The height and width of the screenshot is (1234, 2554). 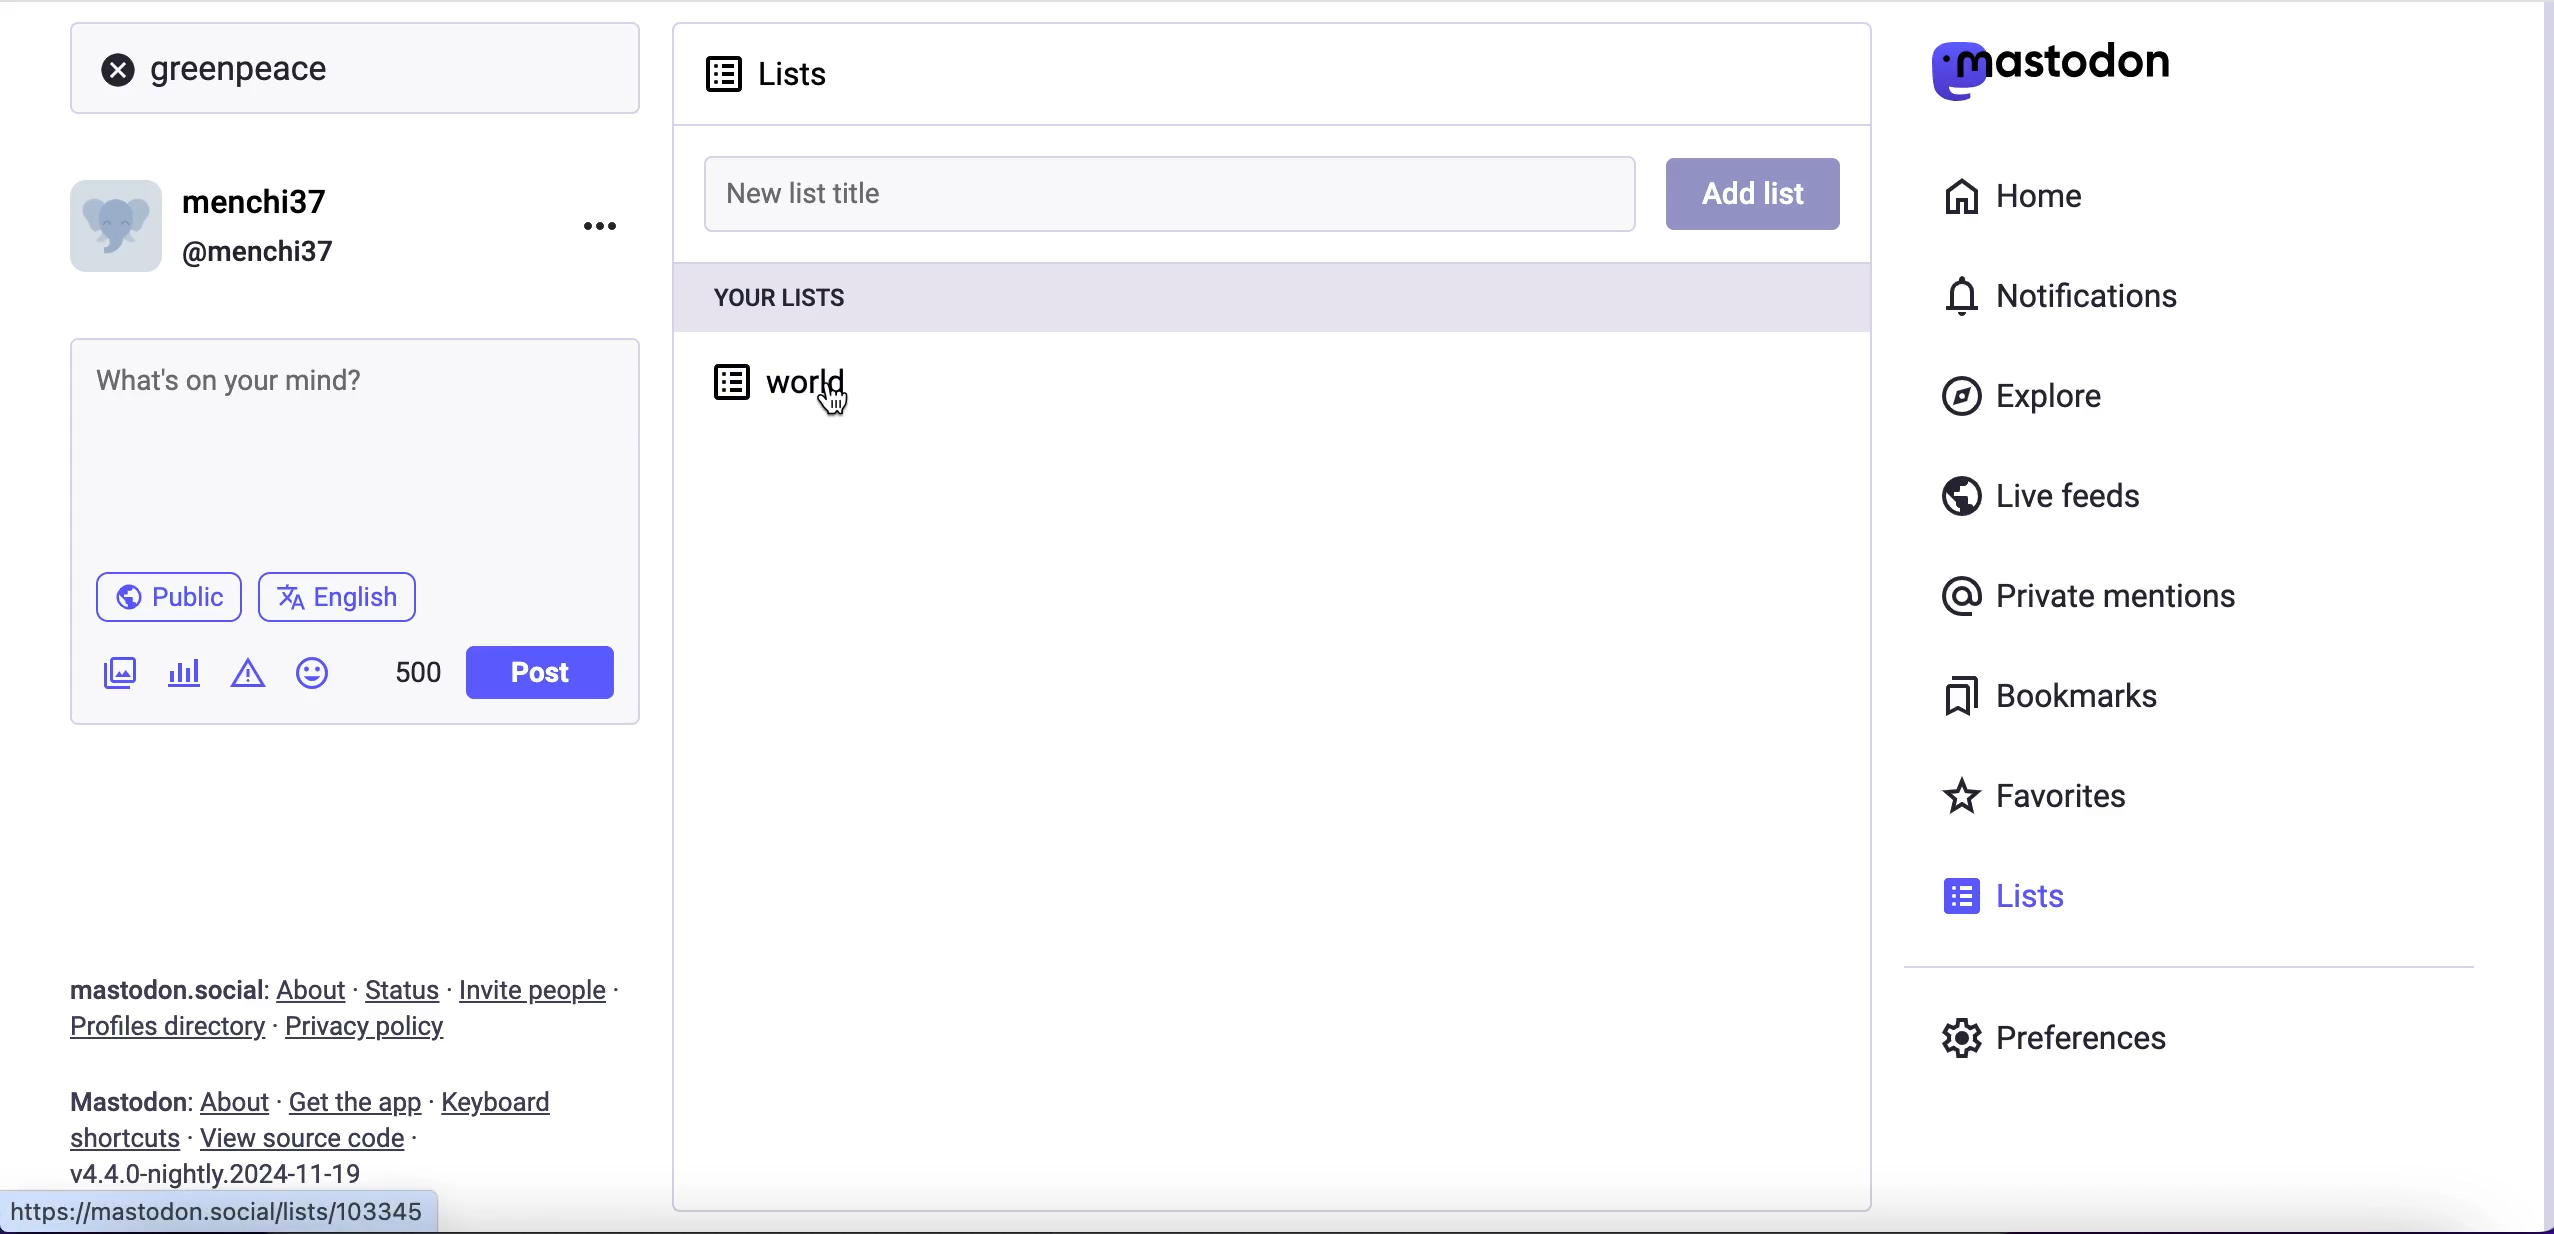 What do you see at coordinates (129, 1102) in the screenshot?
I see `mastodon` at bounding box center [129, 1102].